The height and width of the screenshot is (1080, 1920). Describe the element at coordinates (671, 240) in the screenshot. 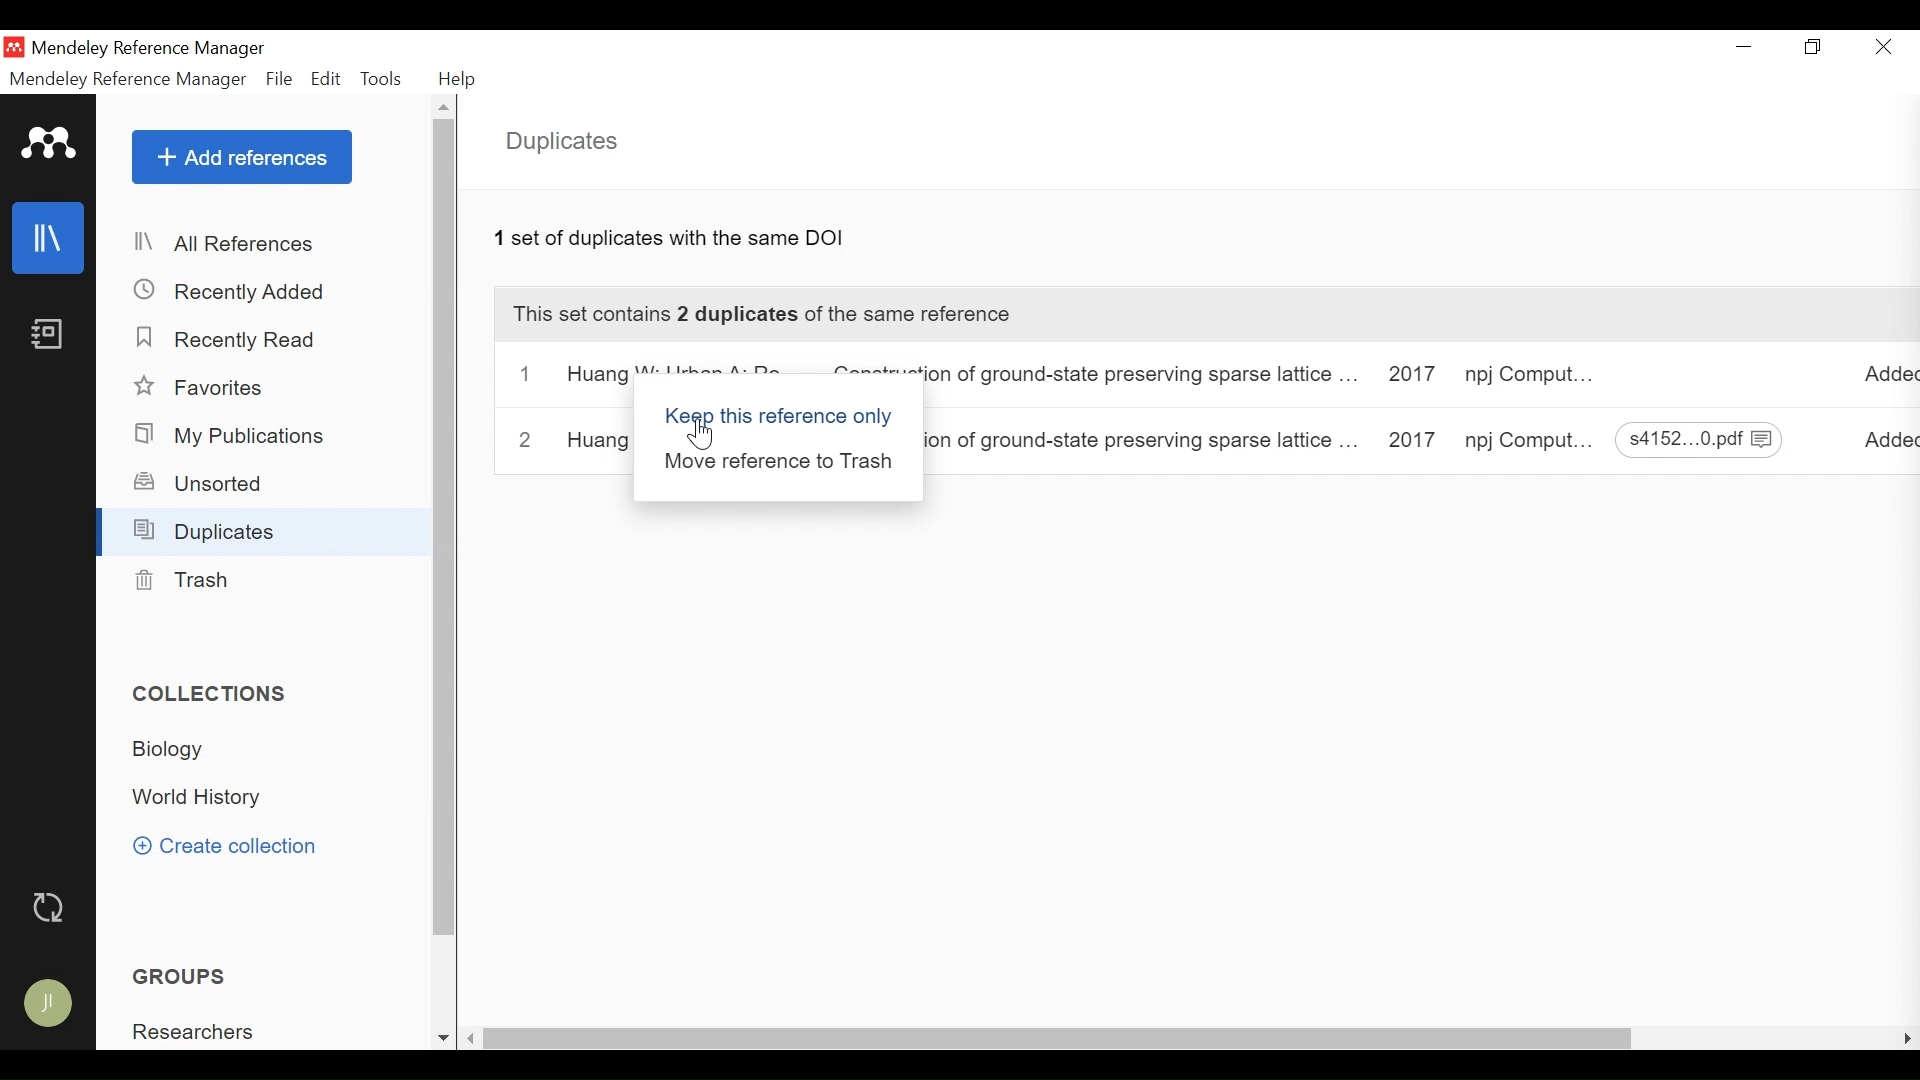

I see `Number of Duplicates with the type of metadata` at that location.